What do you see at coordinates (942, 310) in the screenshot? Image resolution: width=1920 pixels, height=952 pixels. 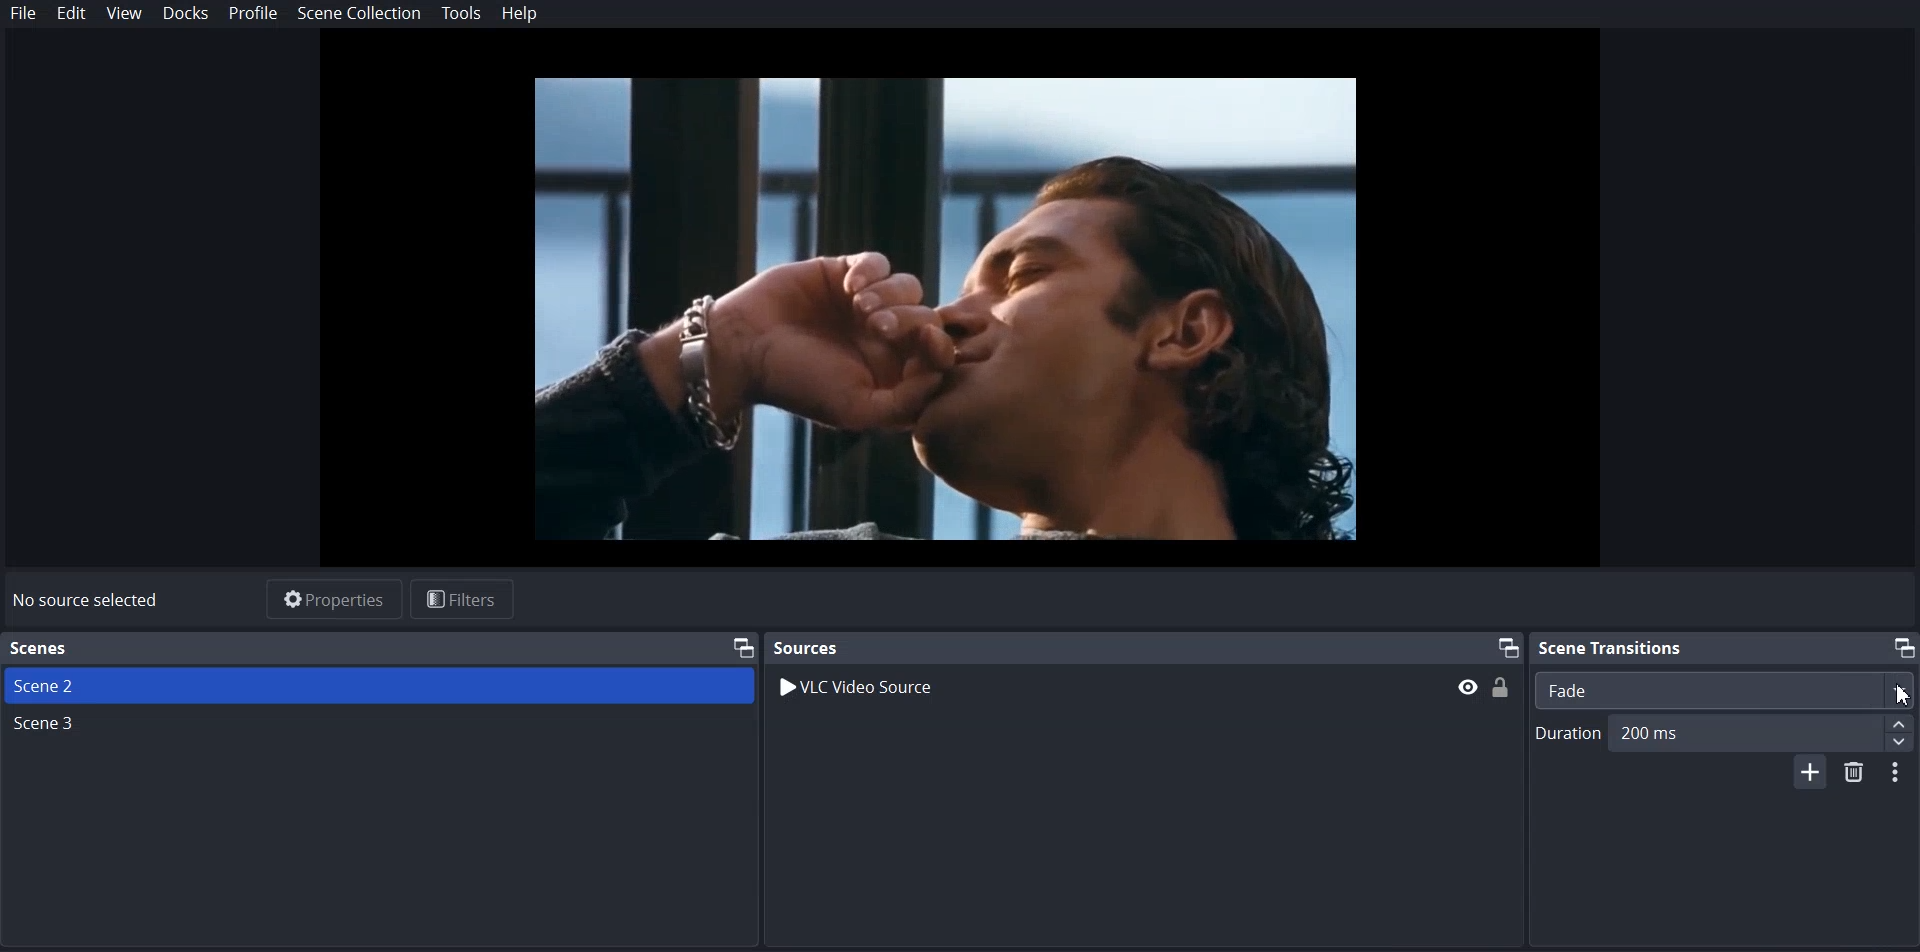 I see `File Preview Window` at bounding box center [942, 310].